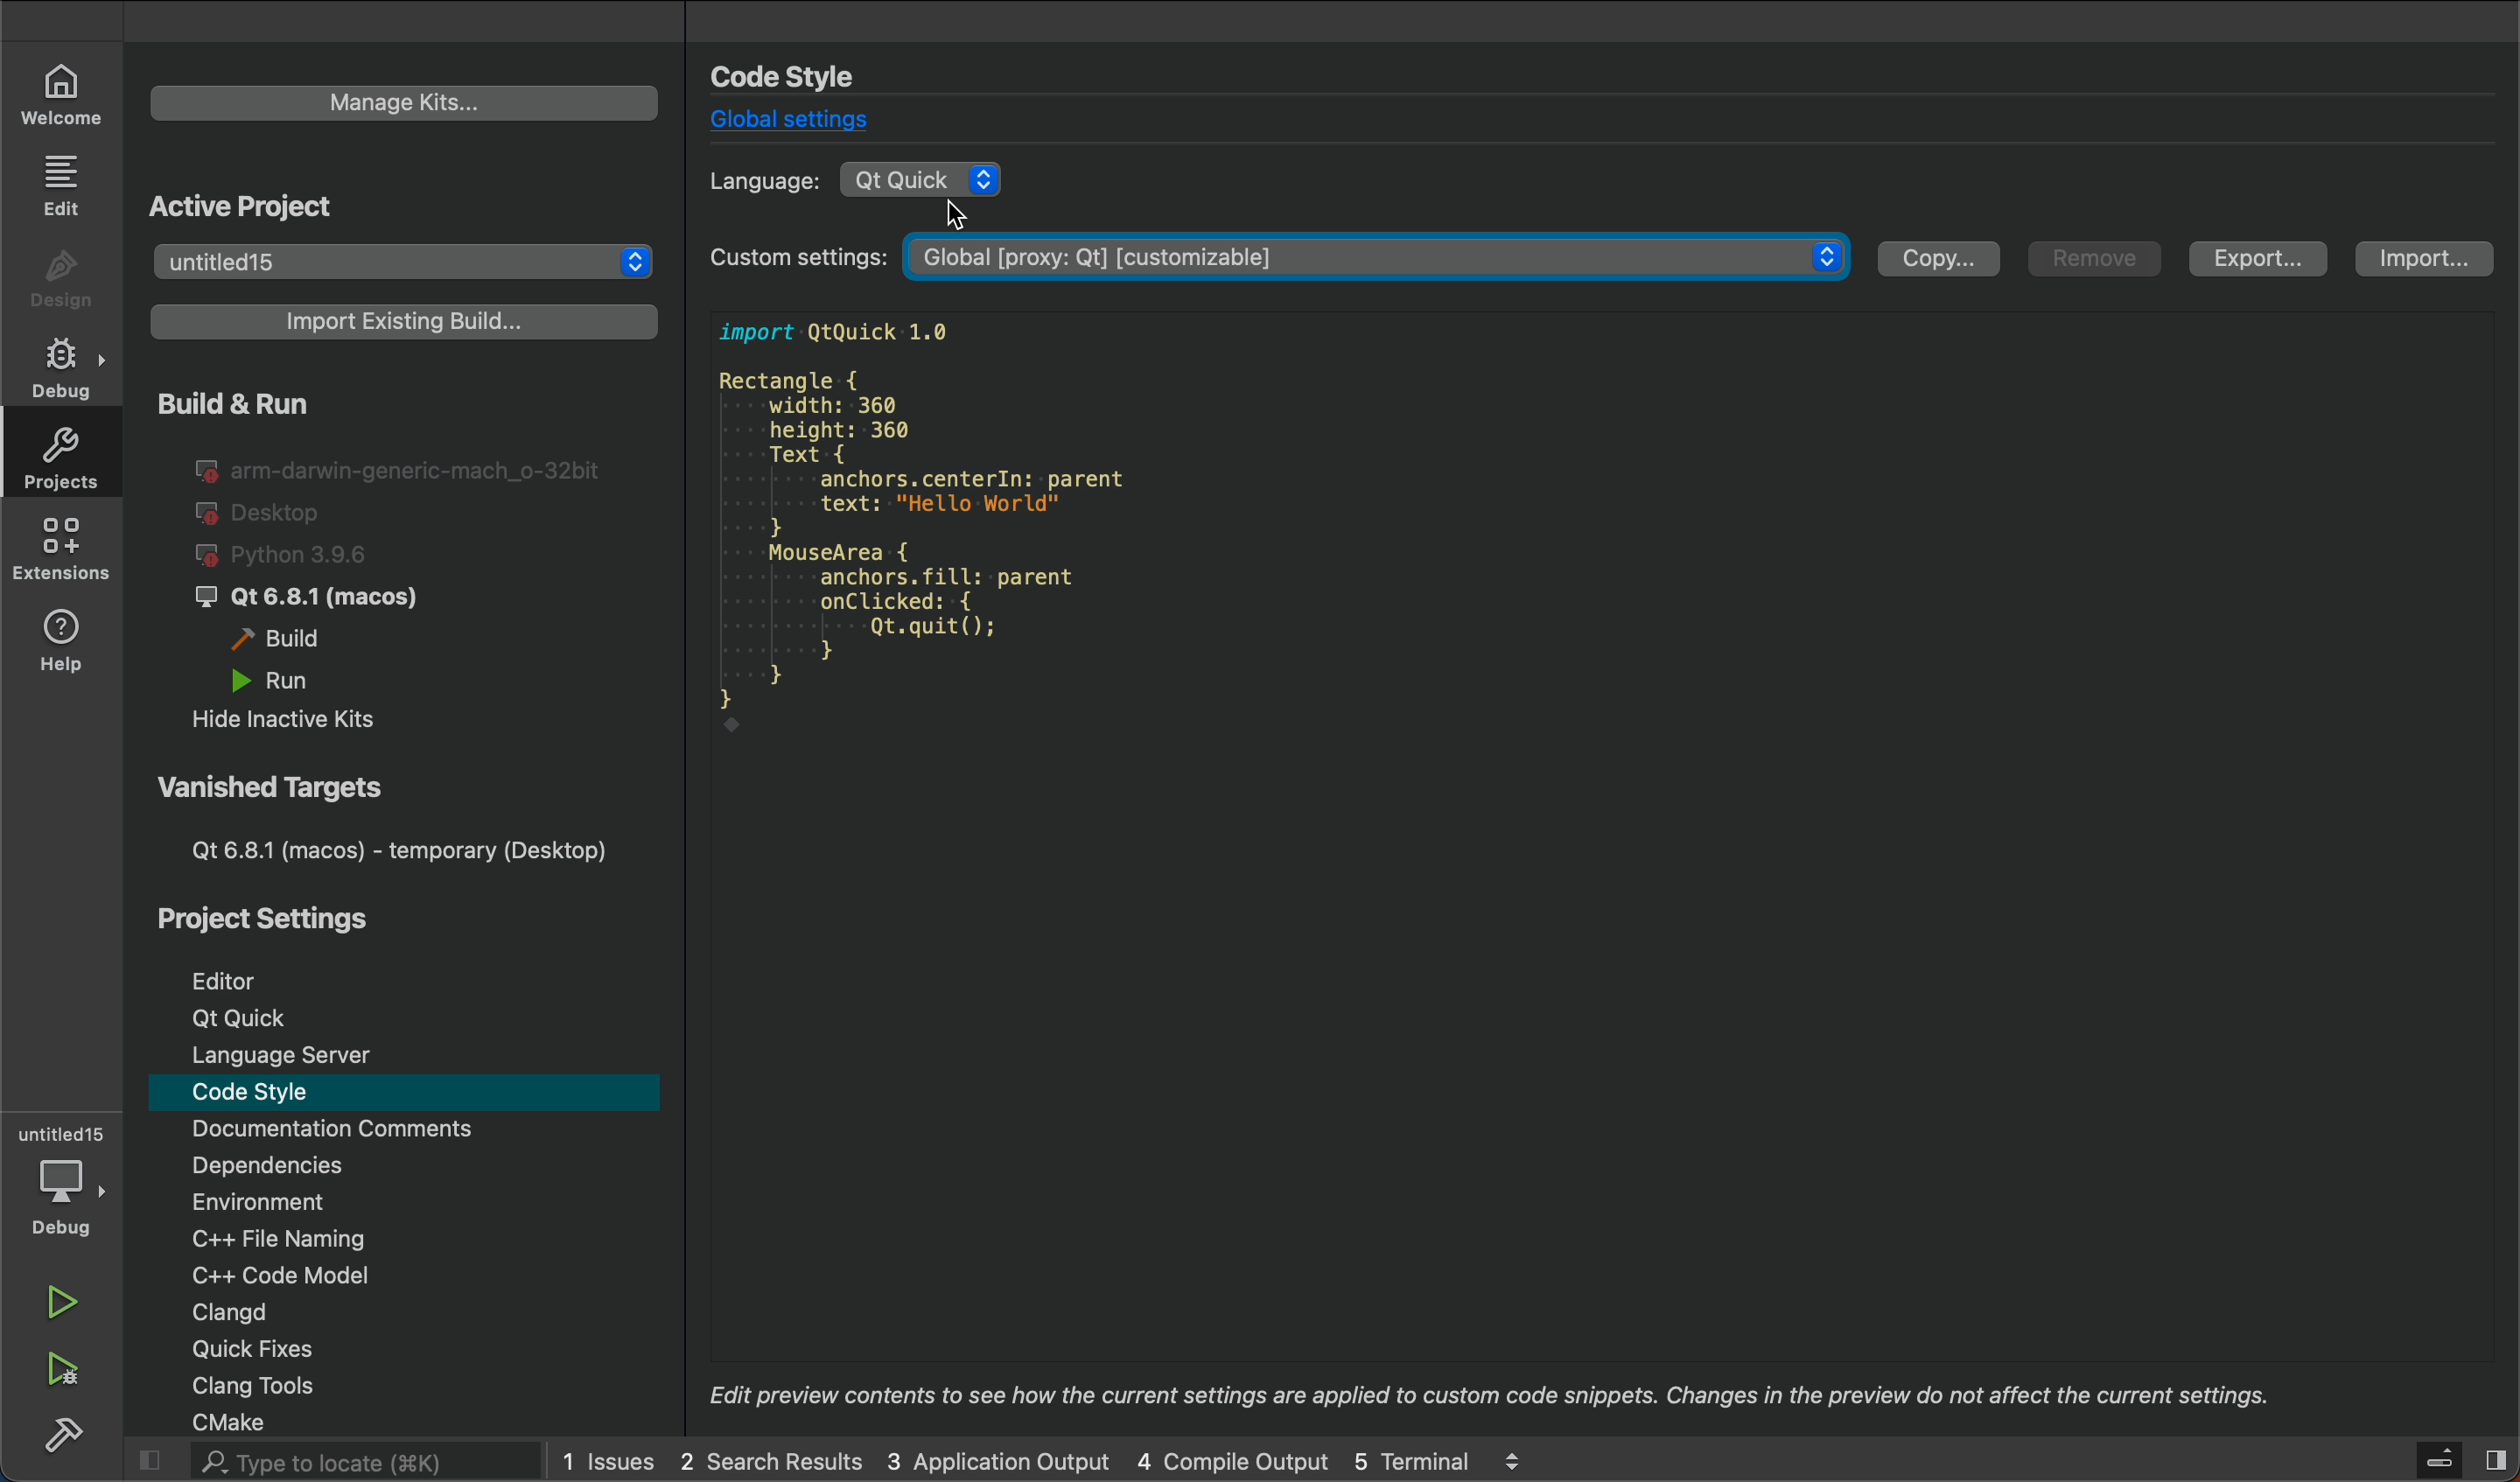 This screenshot has height=1482, width=2520. What do you see at coordinates (2464, 1461) in the screenshot?
I see `close bar` at bounding box center [2464, 1461].